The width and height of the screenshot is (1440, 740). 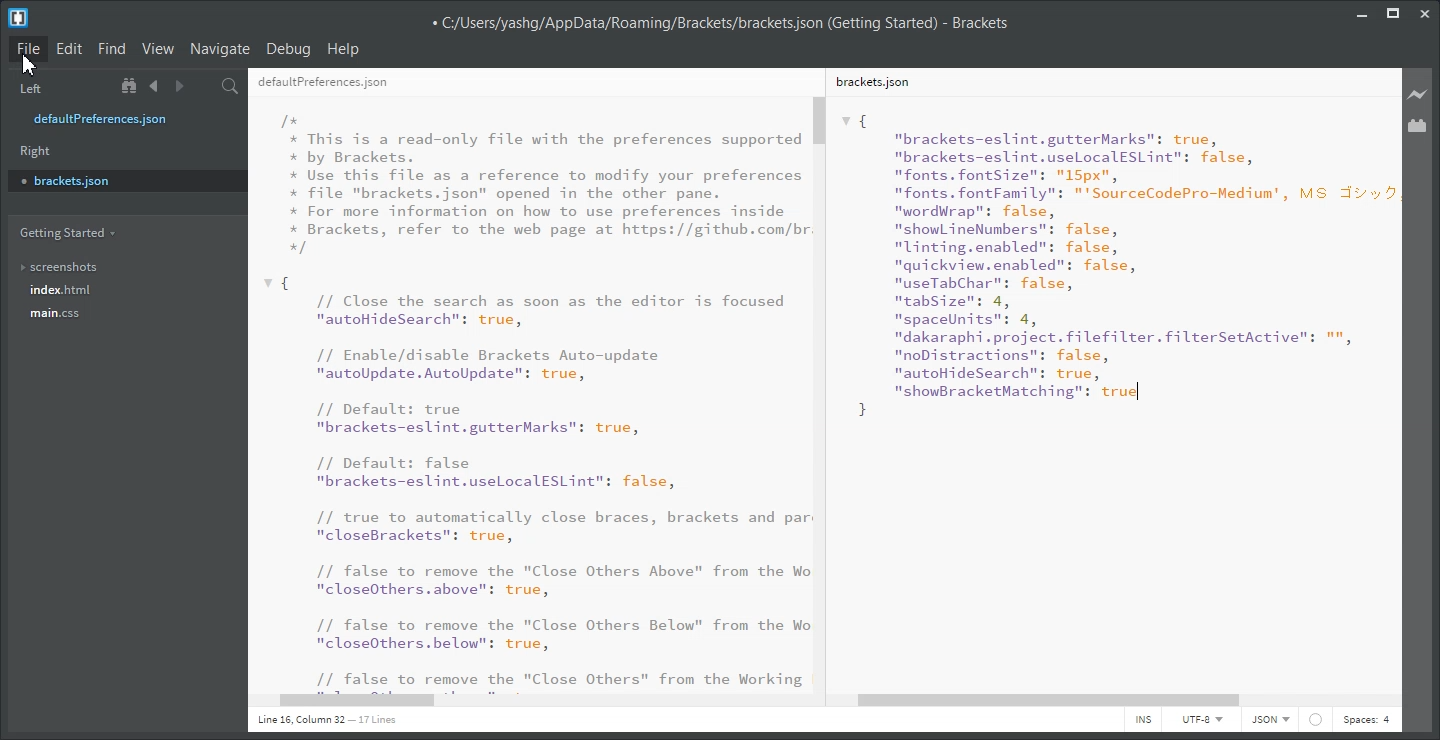 I want to click on Help, so click(x=345, y=49).